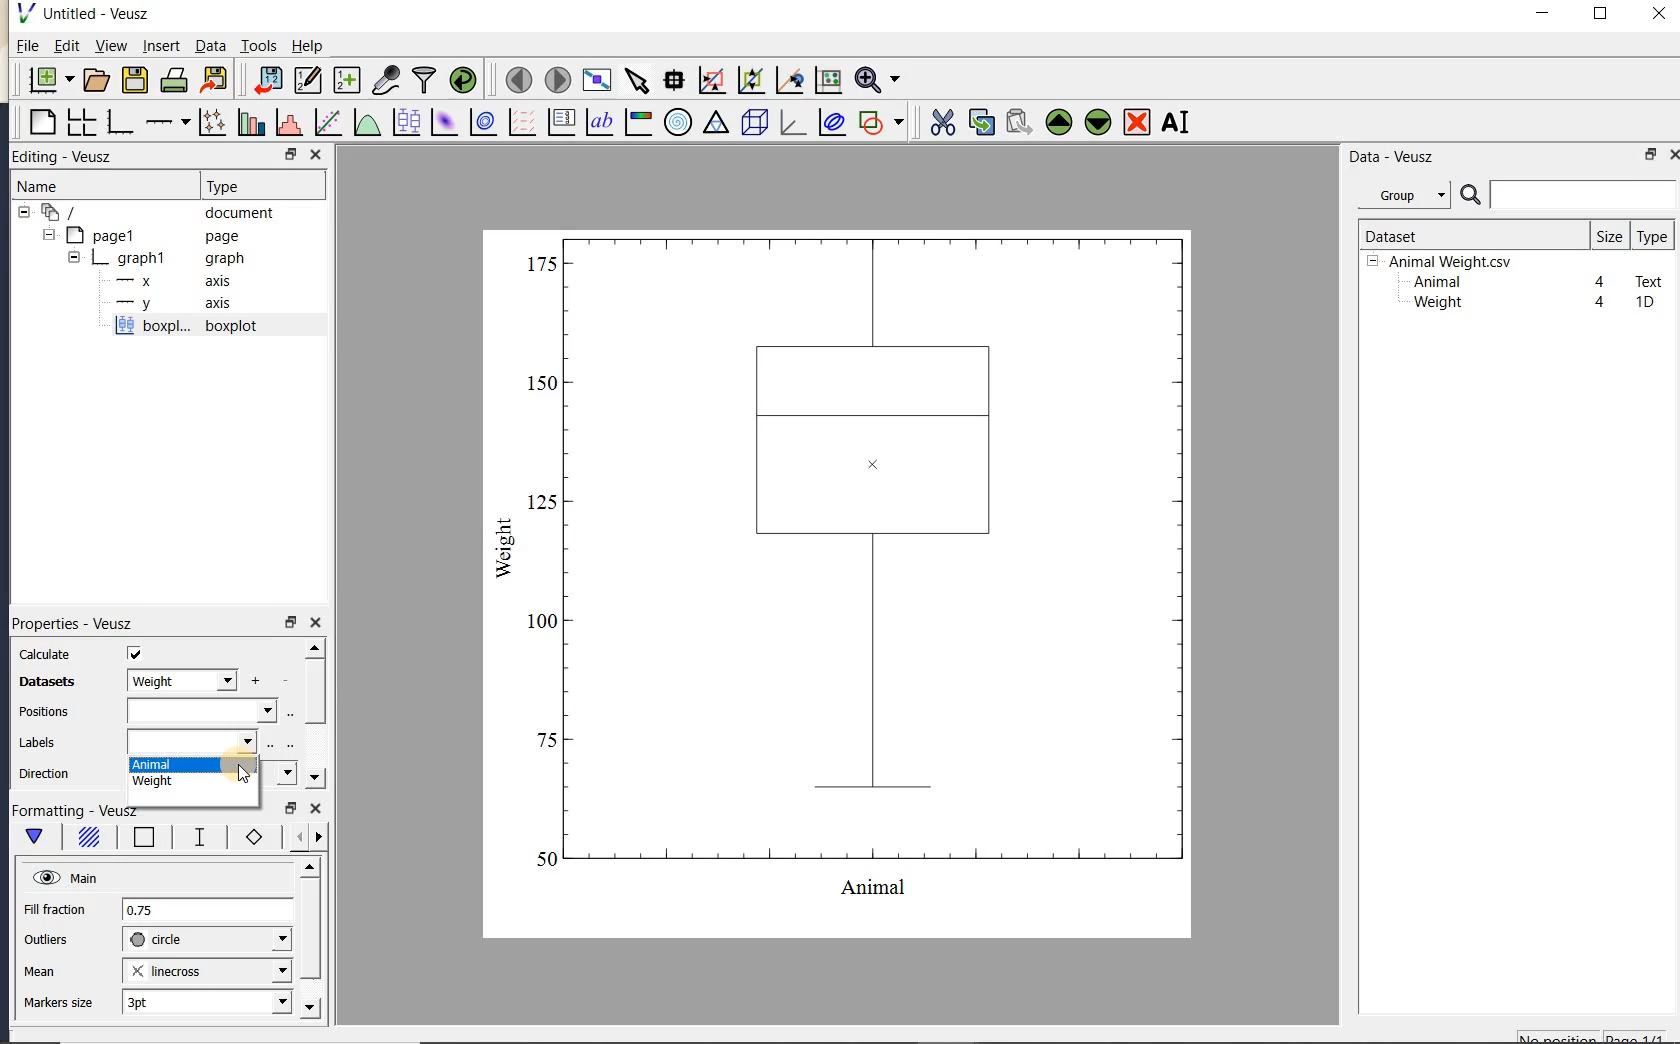 The width and height of the screenshot is (1680, 1044). Describe the element at coordinates (711, 81) in the screenshot. I see `click or draw a rectangle to zoom graph axes` at that location.